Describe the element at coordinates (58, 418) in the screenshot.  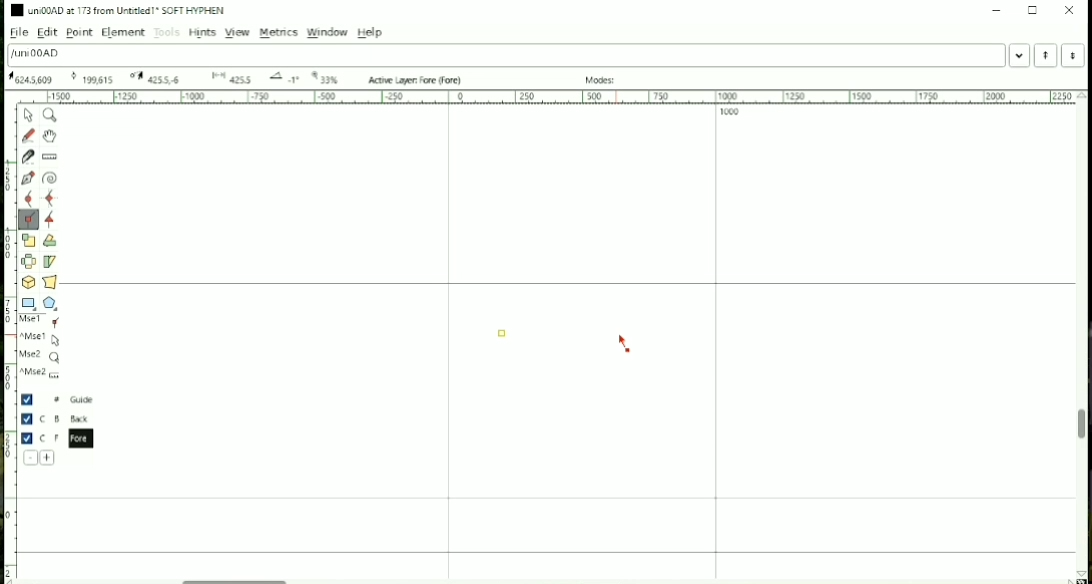
I see `Back` at that location.